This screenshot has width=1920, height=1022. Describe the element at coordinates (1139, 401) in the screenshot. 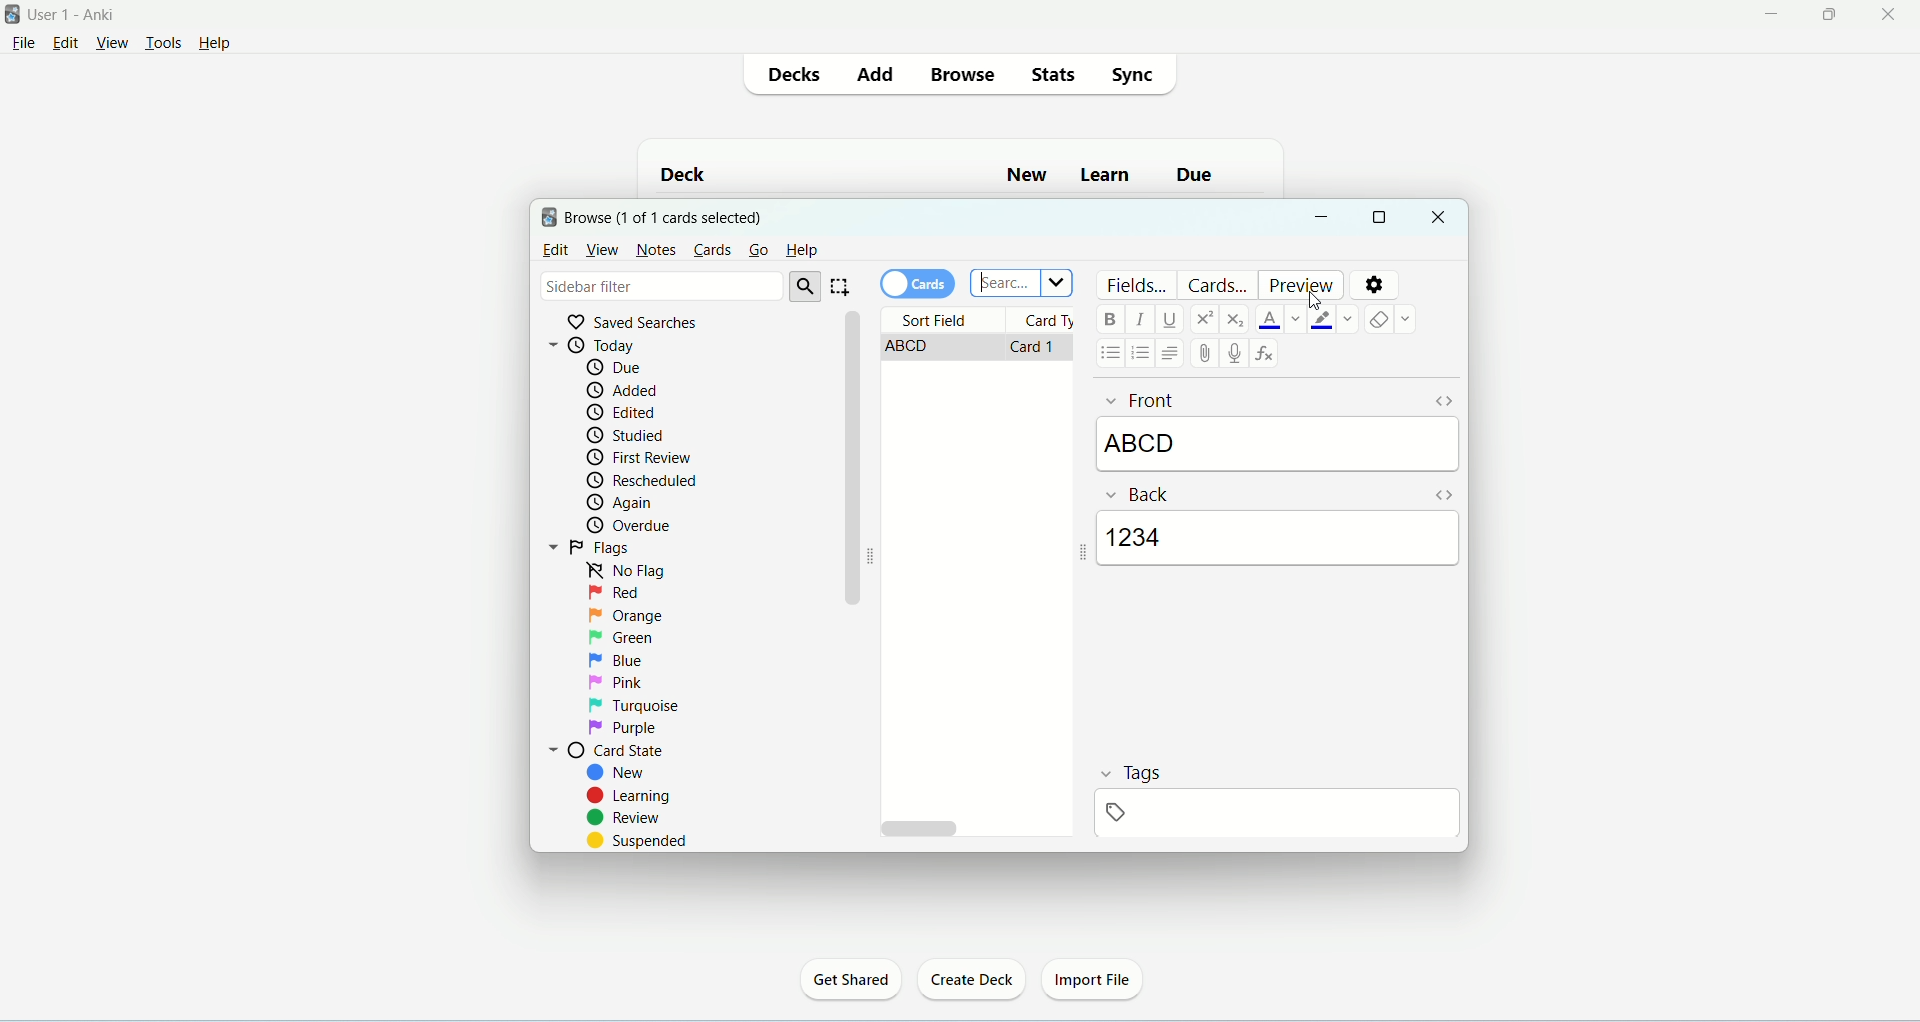

I see `Front` at that location.